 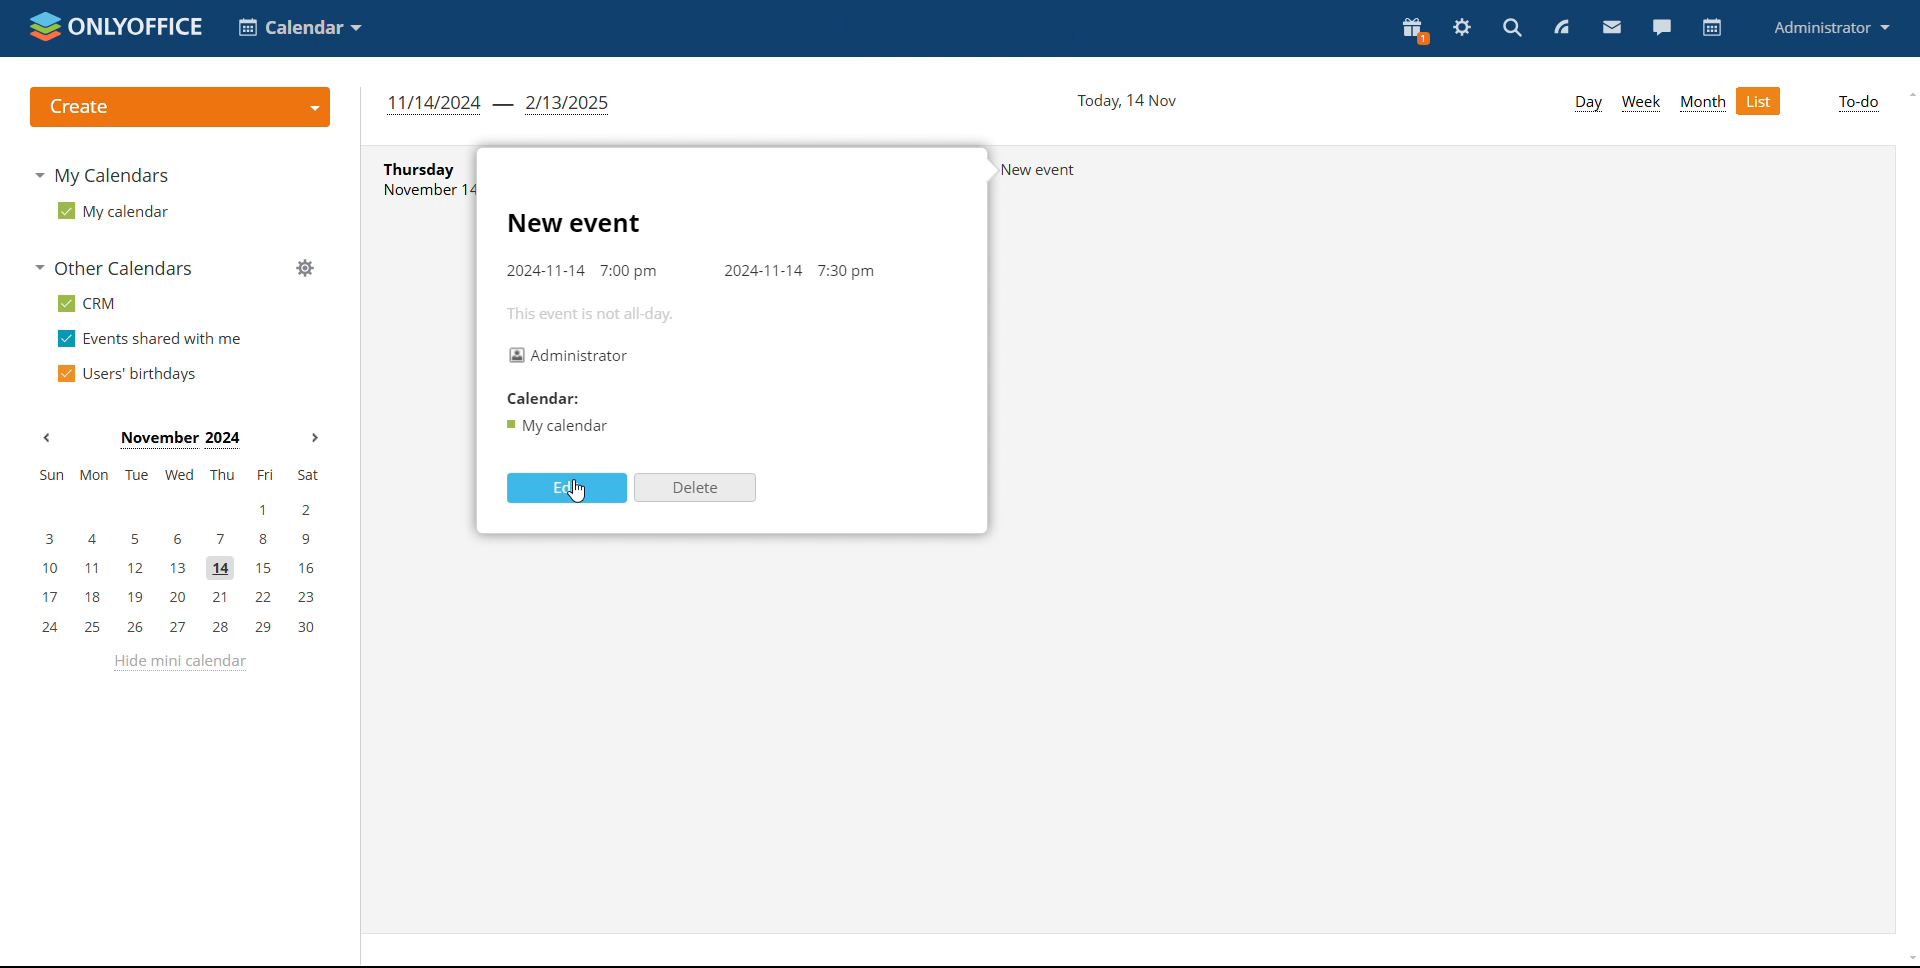 I want to click on event timing, so click(x=690, y=271).